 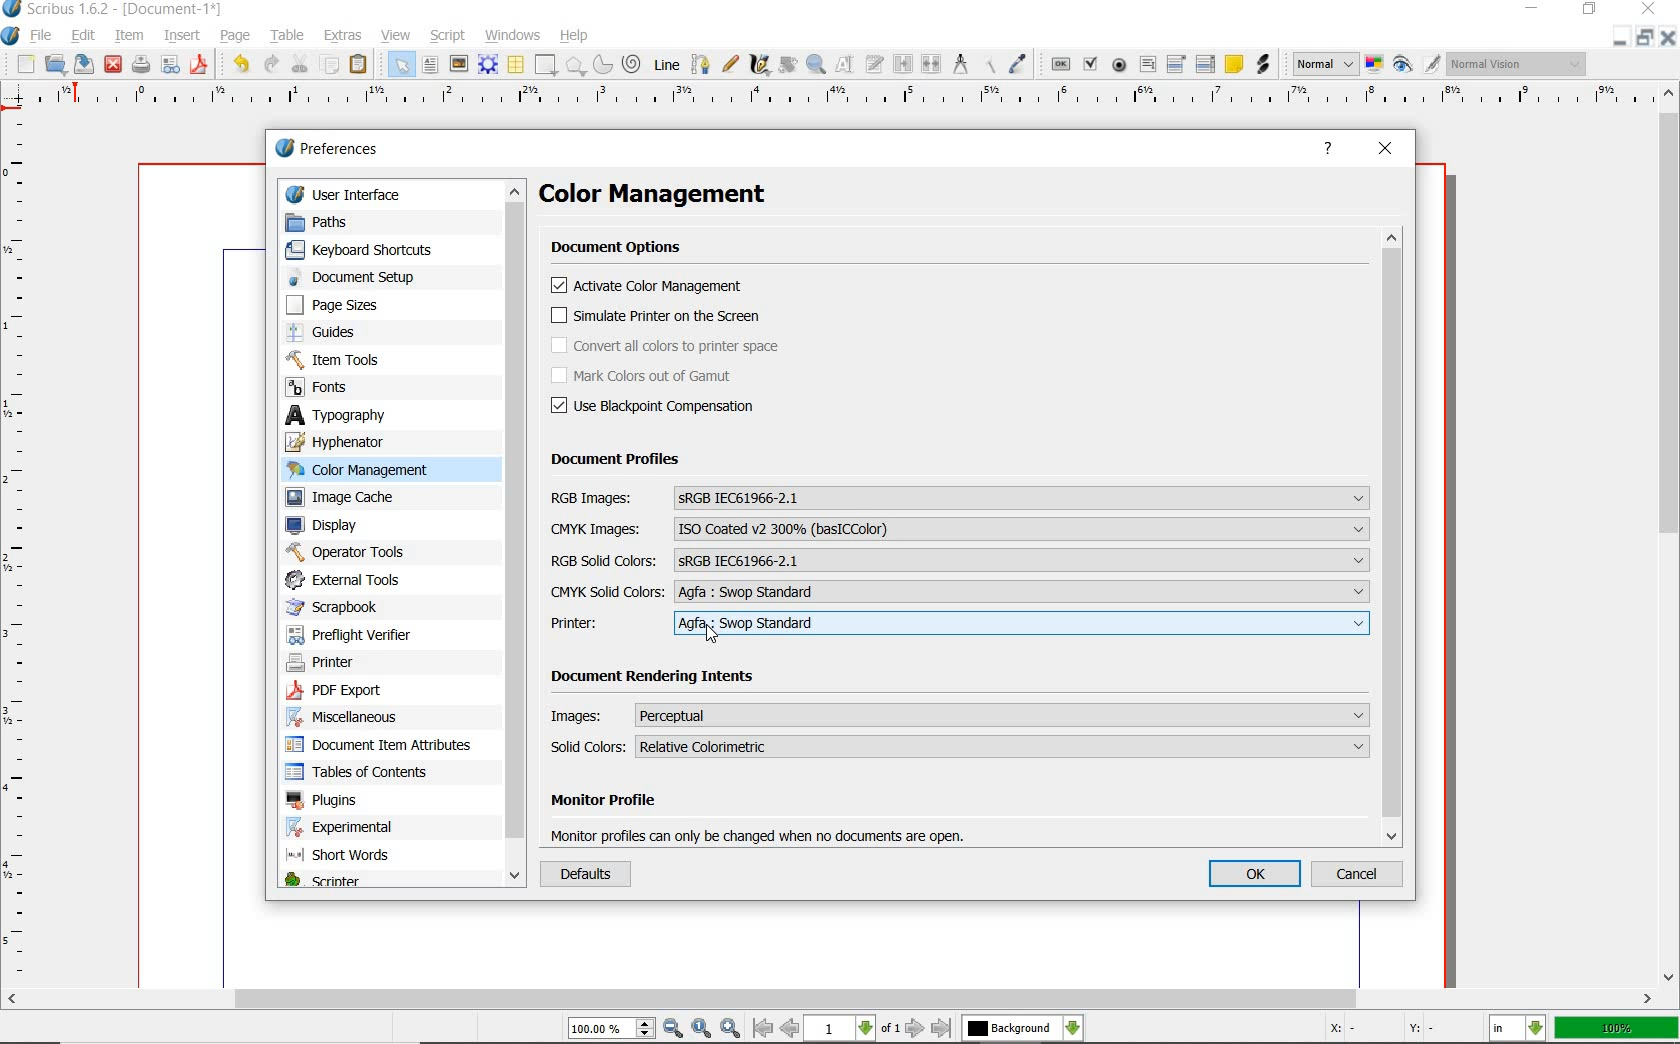 What do you see at coordinates (1204, 64) in the screenshot?
I see `pdf list box` at bounding box center [1204, 64].